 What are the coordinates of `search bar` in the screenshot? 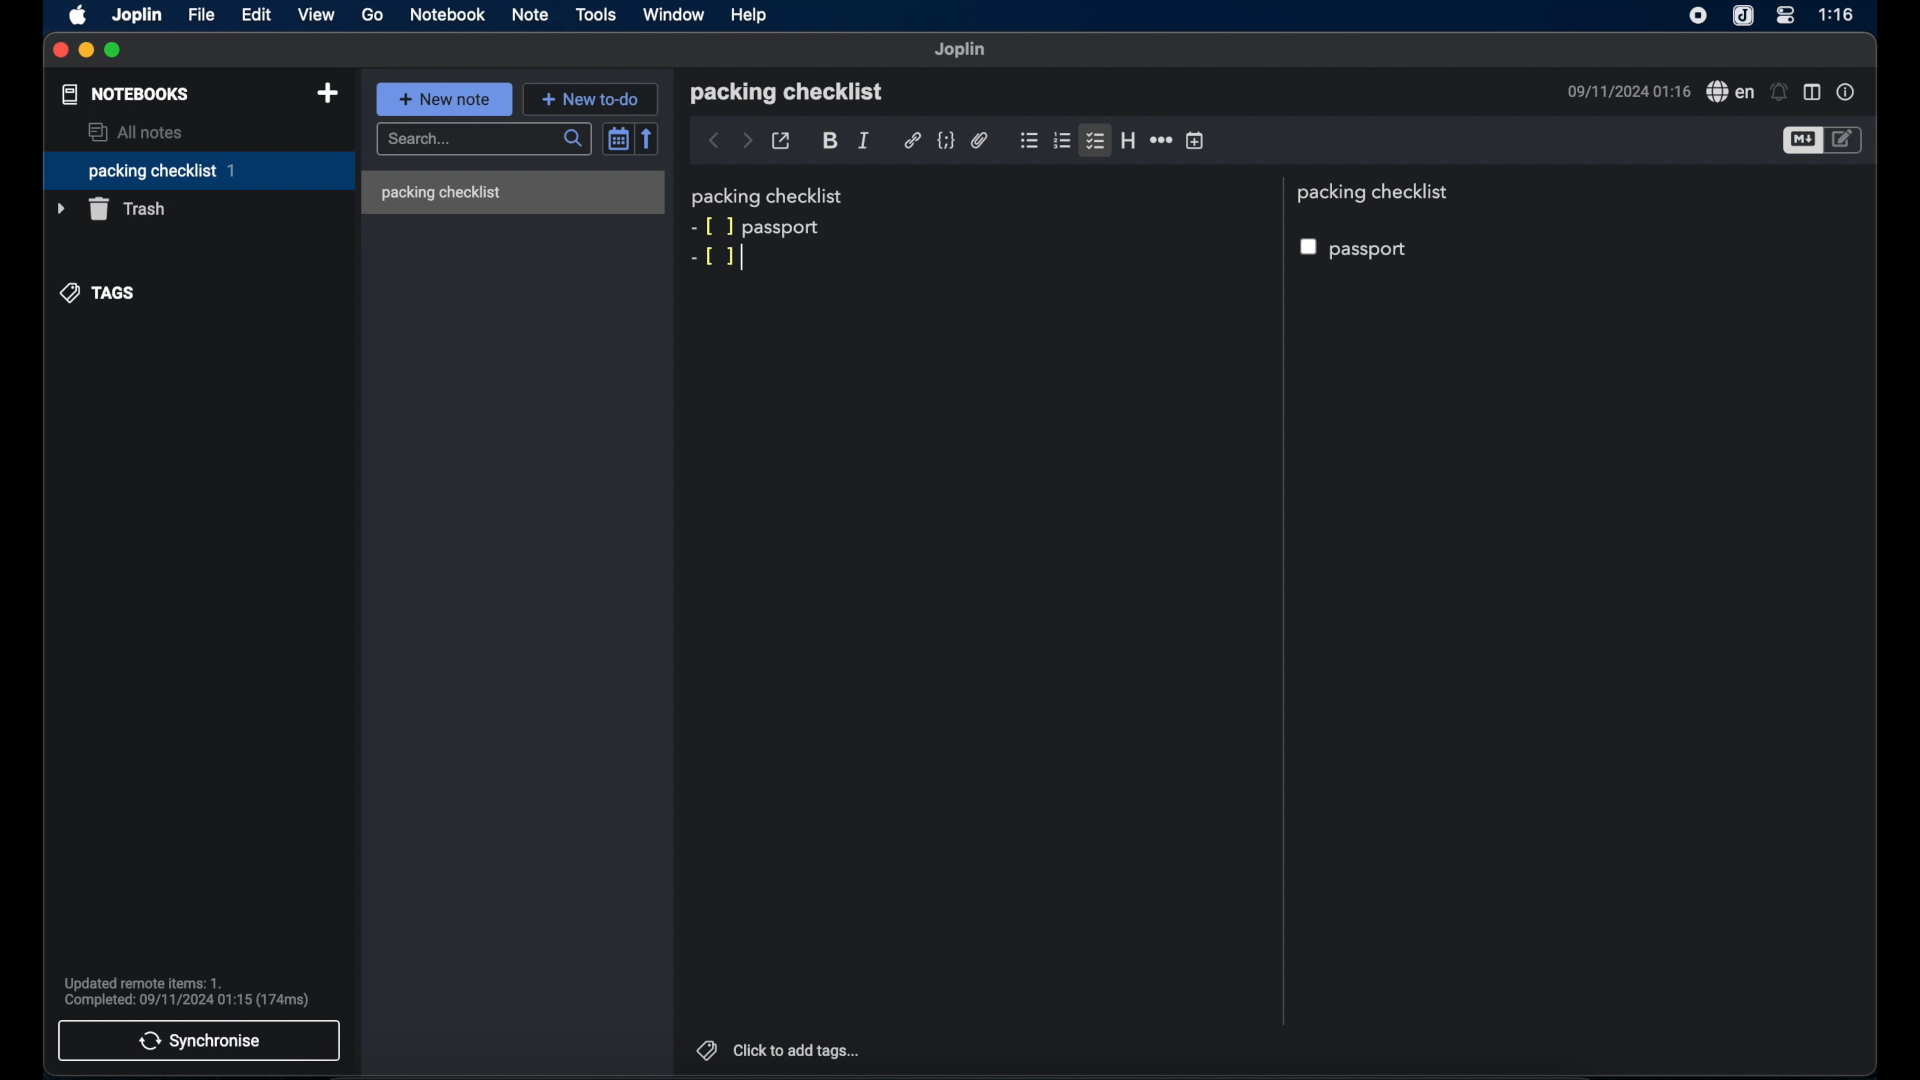 It's located at (483, 139).